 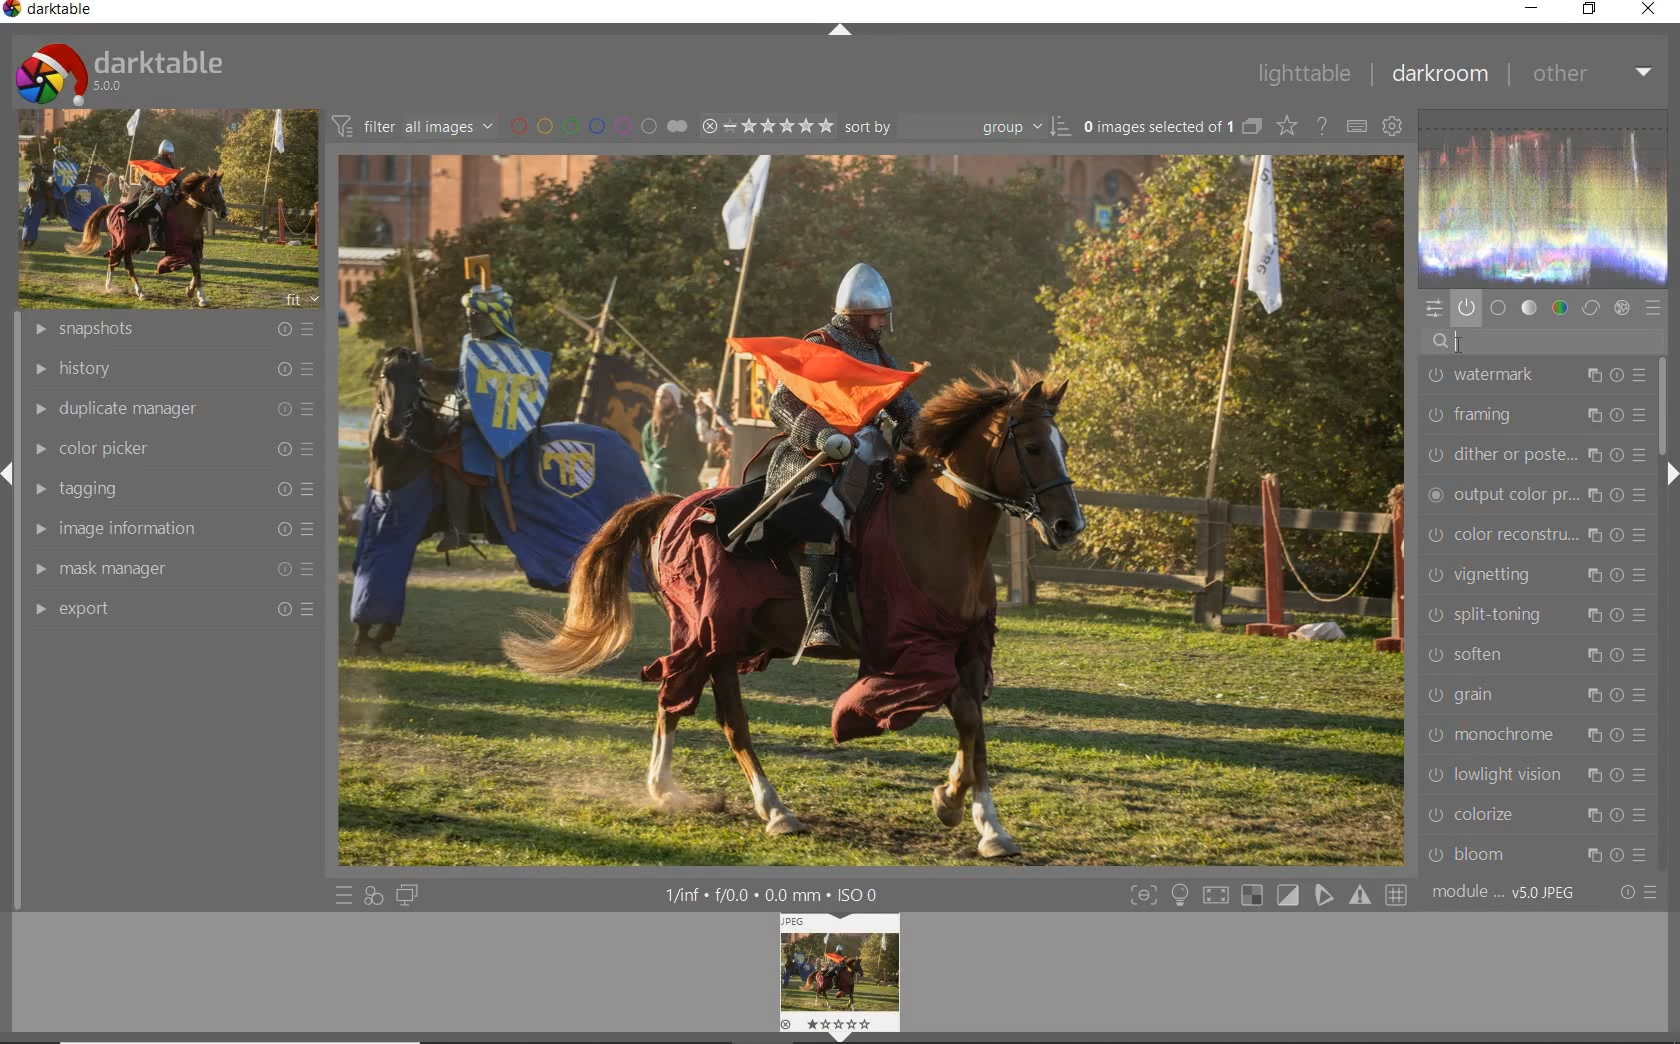 I want to click on expand/collapse, so click(x=839, y=29).